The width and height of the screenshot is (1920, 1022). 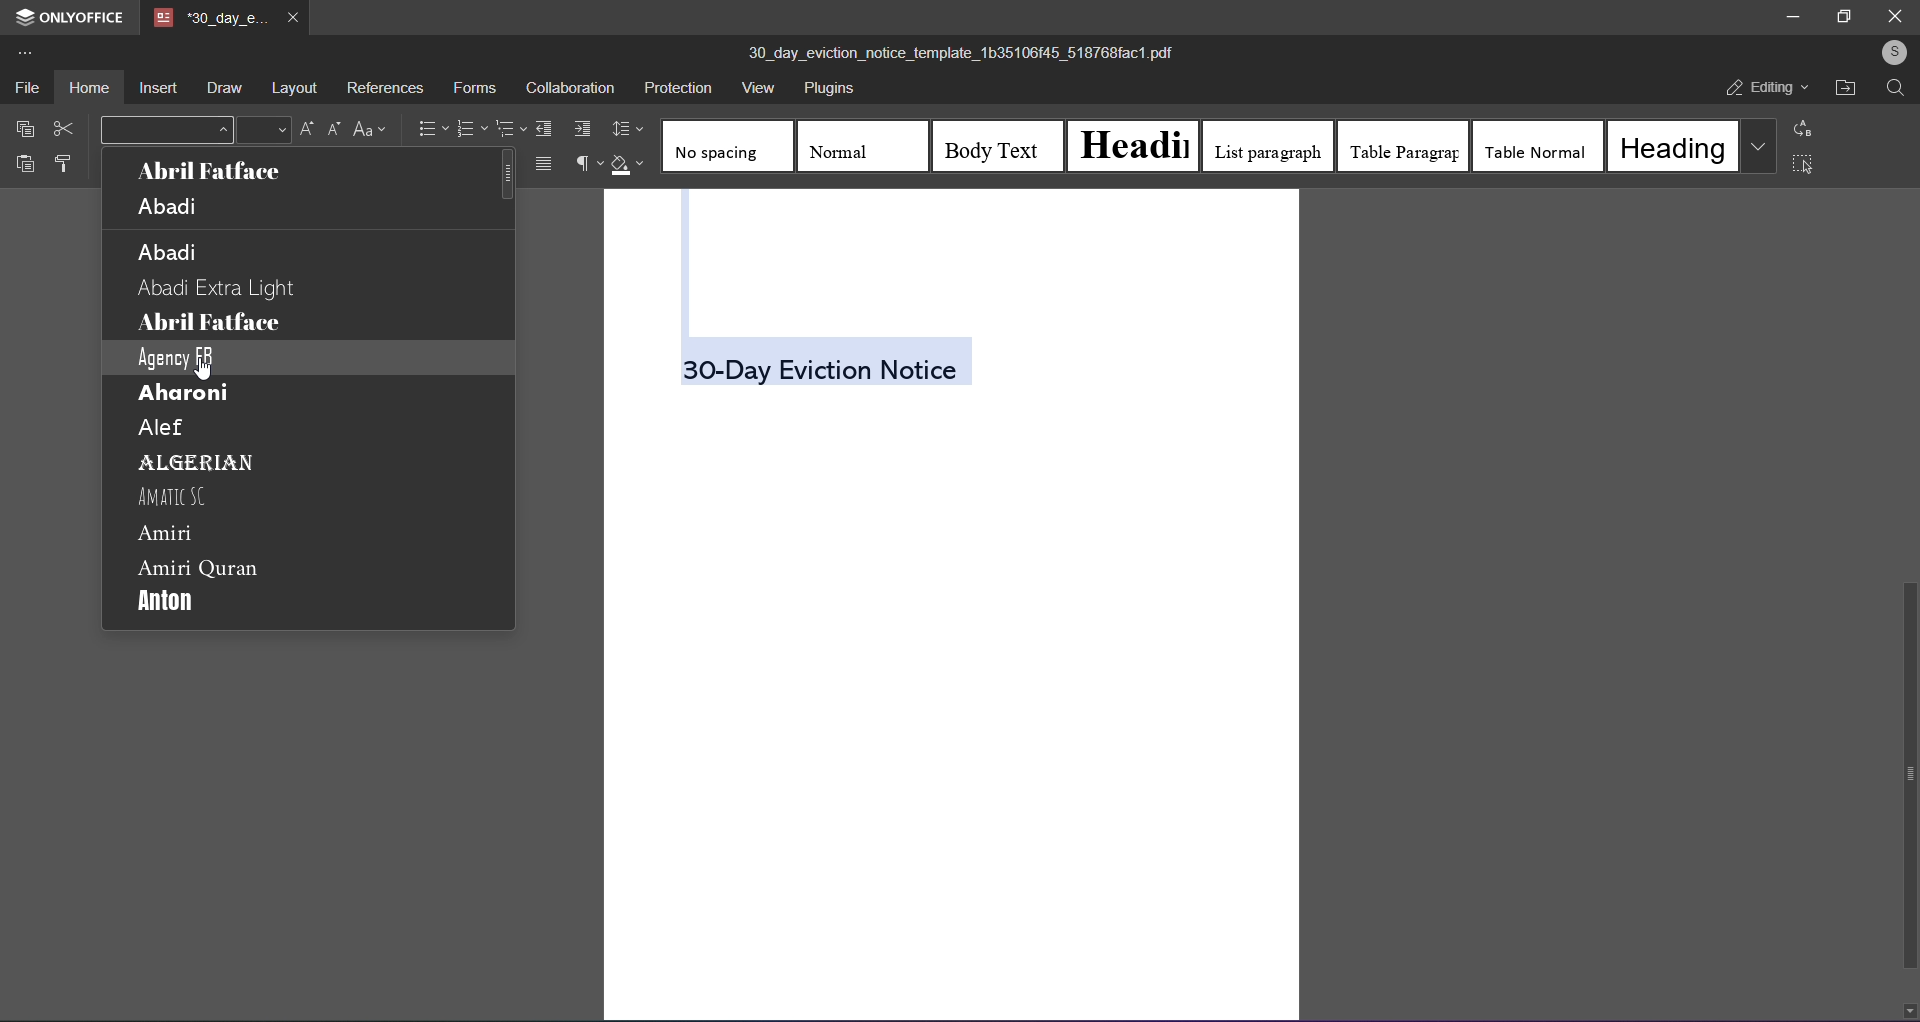 What do you see at coordinates (199, 572) in the screenshot?
I see `amiri quran` at bounding box center [199, 572].